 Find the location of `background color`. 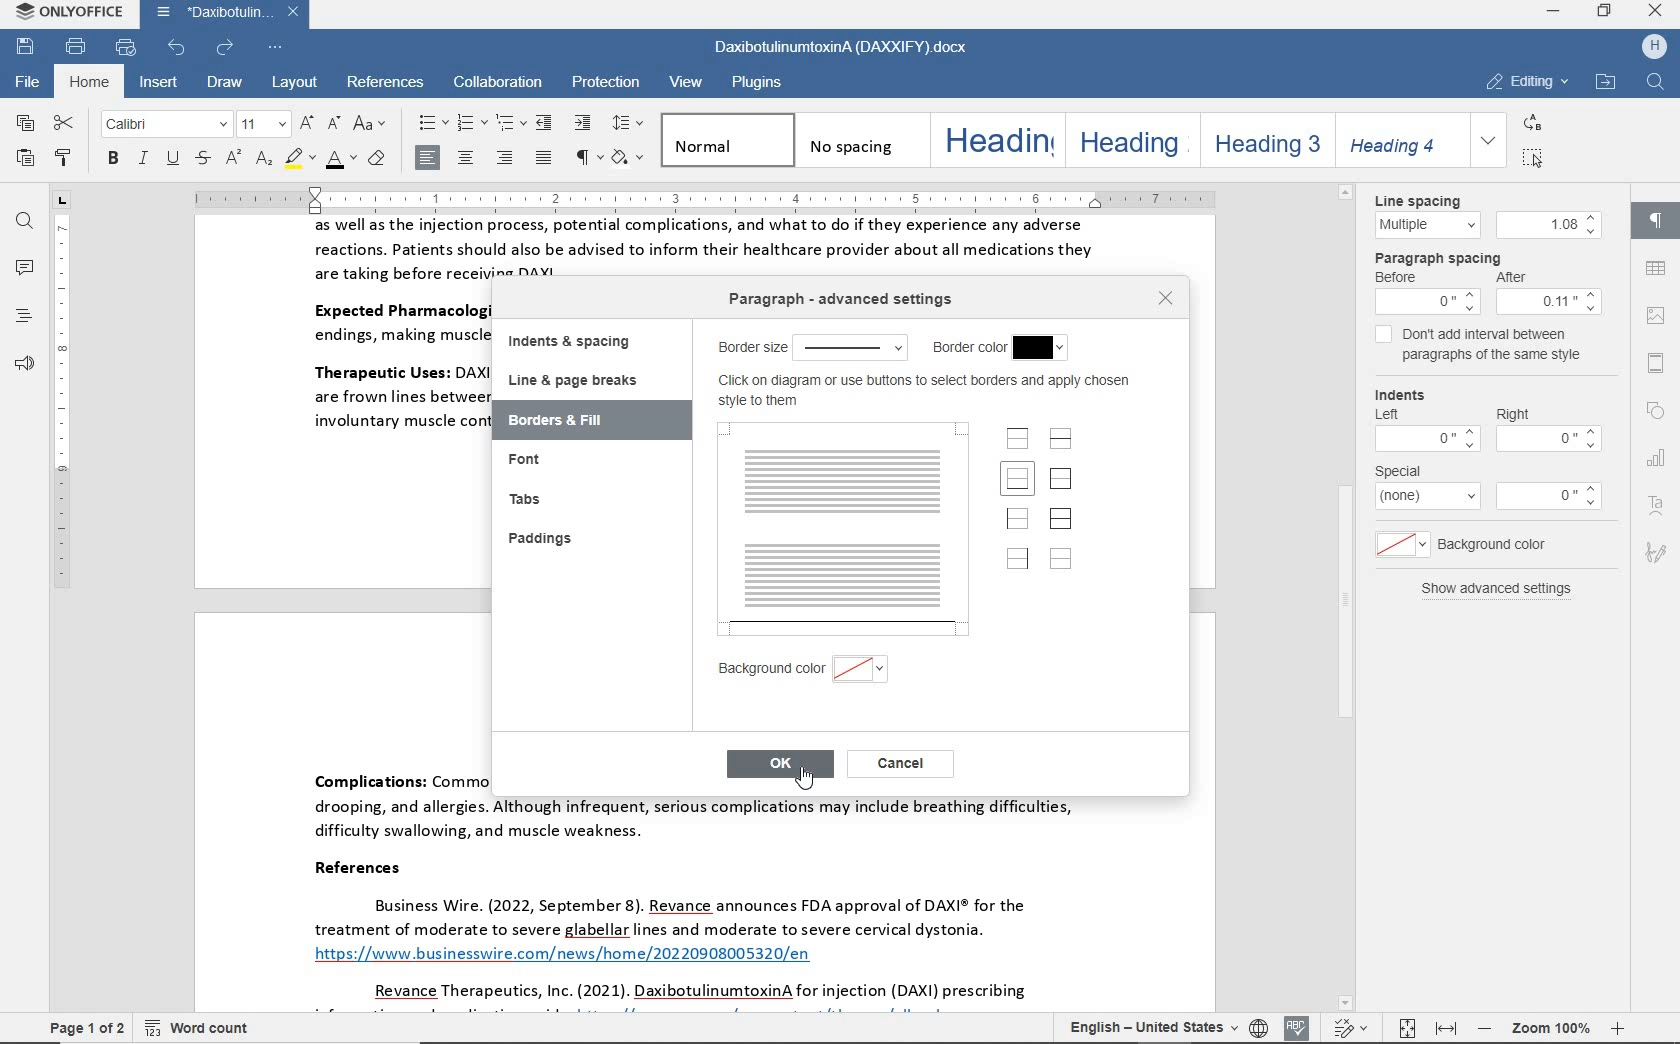

background color is located at coordinates (1469, 543).